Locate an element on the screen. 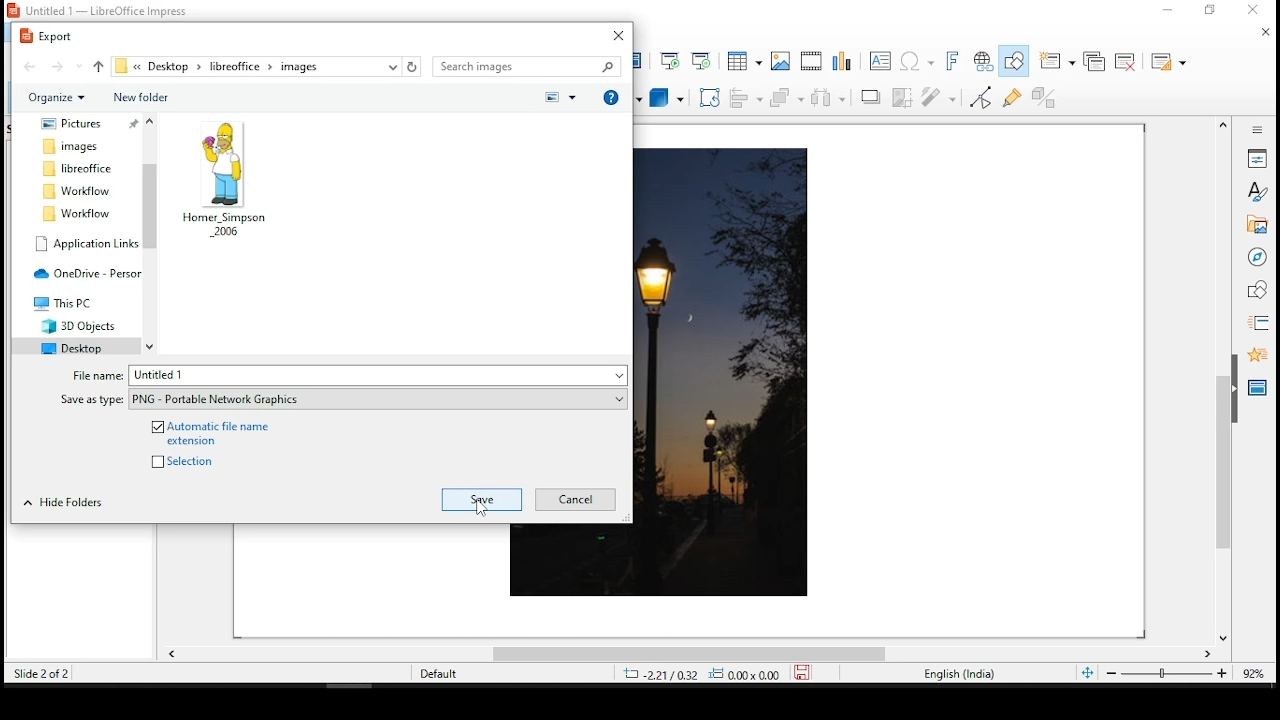 This screenshot has width=1280, height=720. save is located at coordinates (483, 500).